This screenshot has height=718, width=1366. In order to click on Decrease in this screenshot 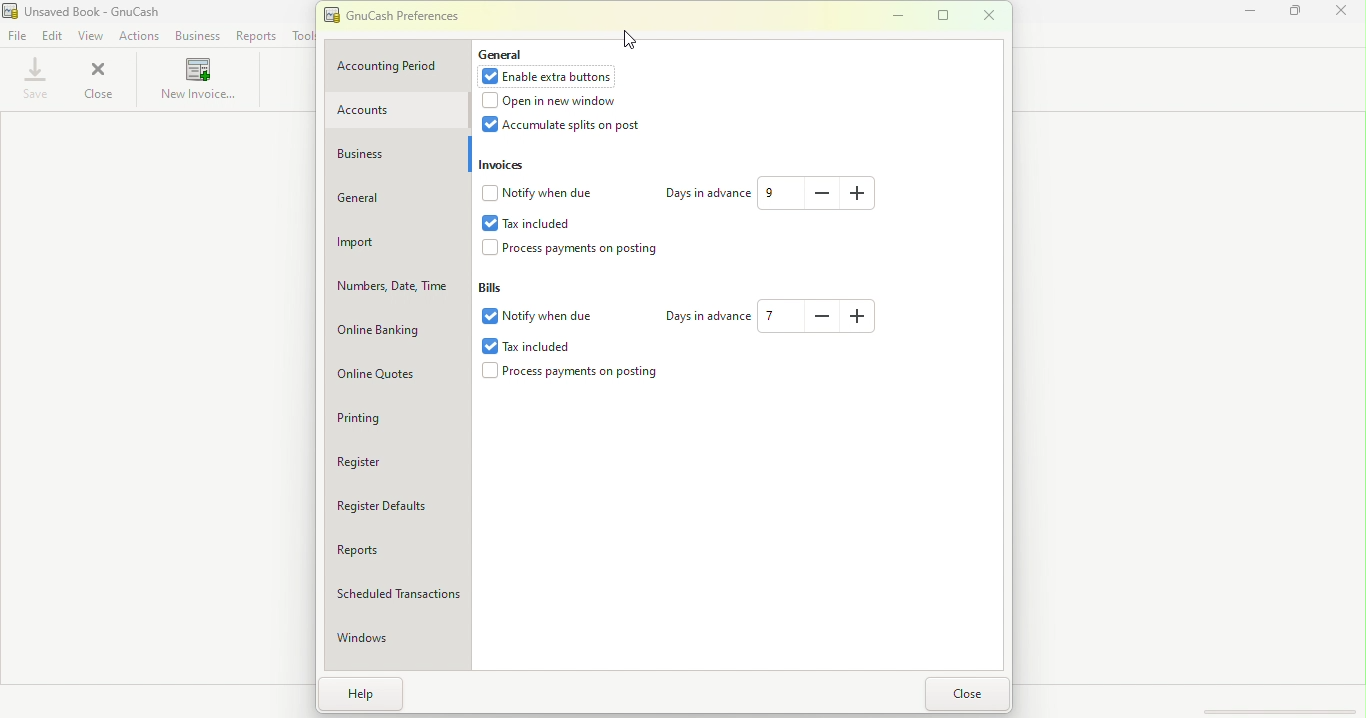, I will do `click(823, 316)`.